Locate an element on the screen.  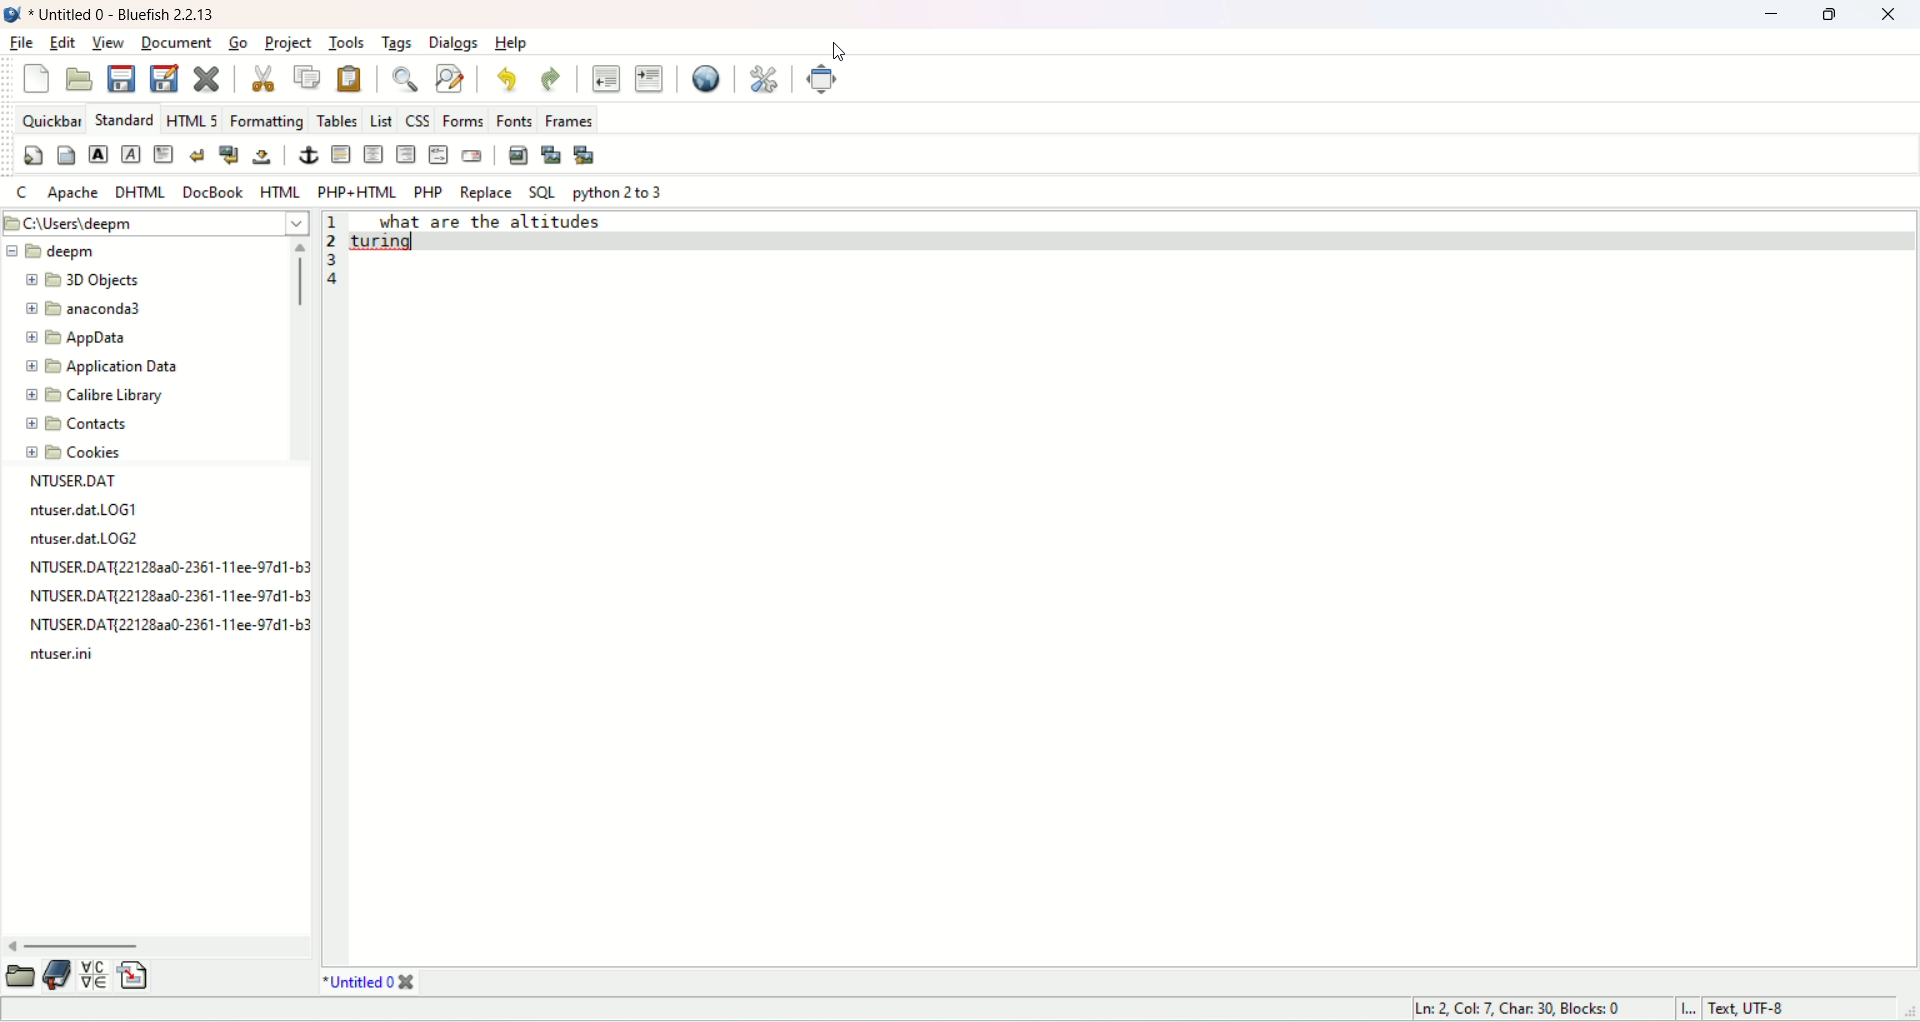
contacts is located at coordinates (78, 424).